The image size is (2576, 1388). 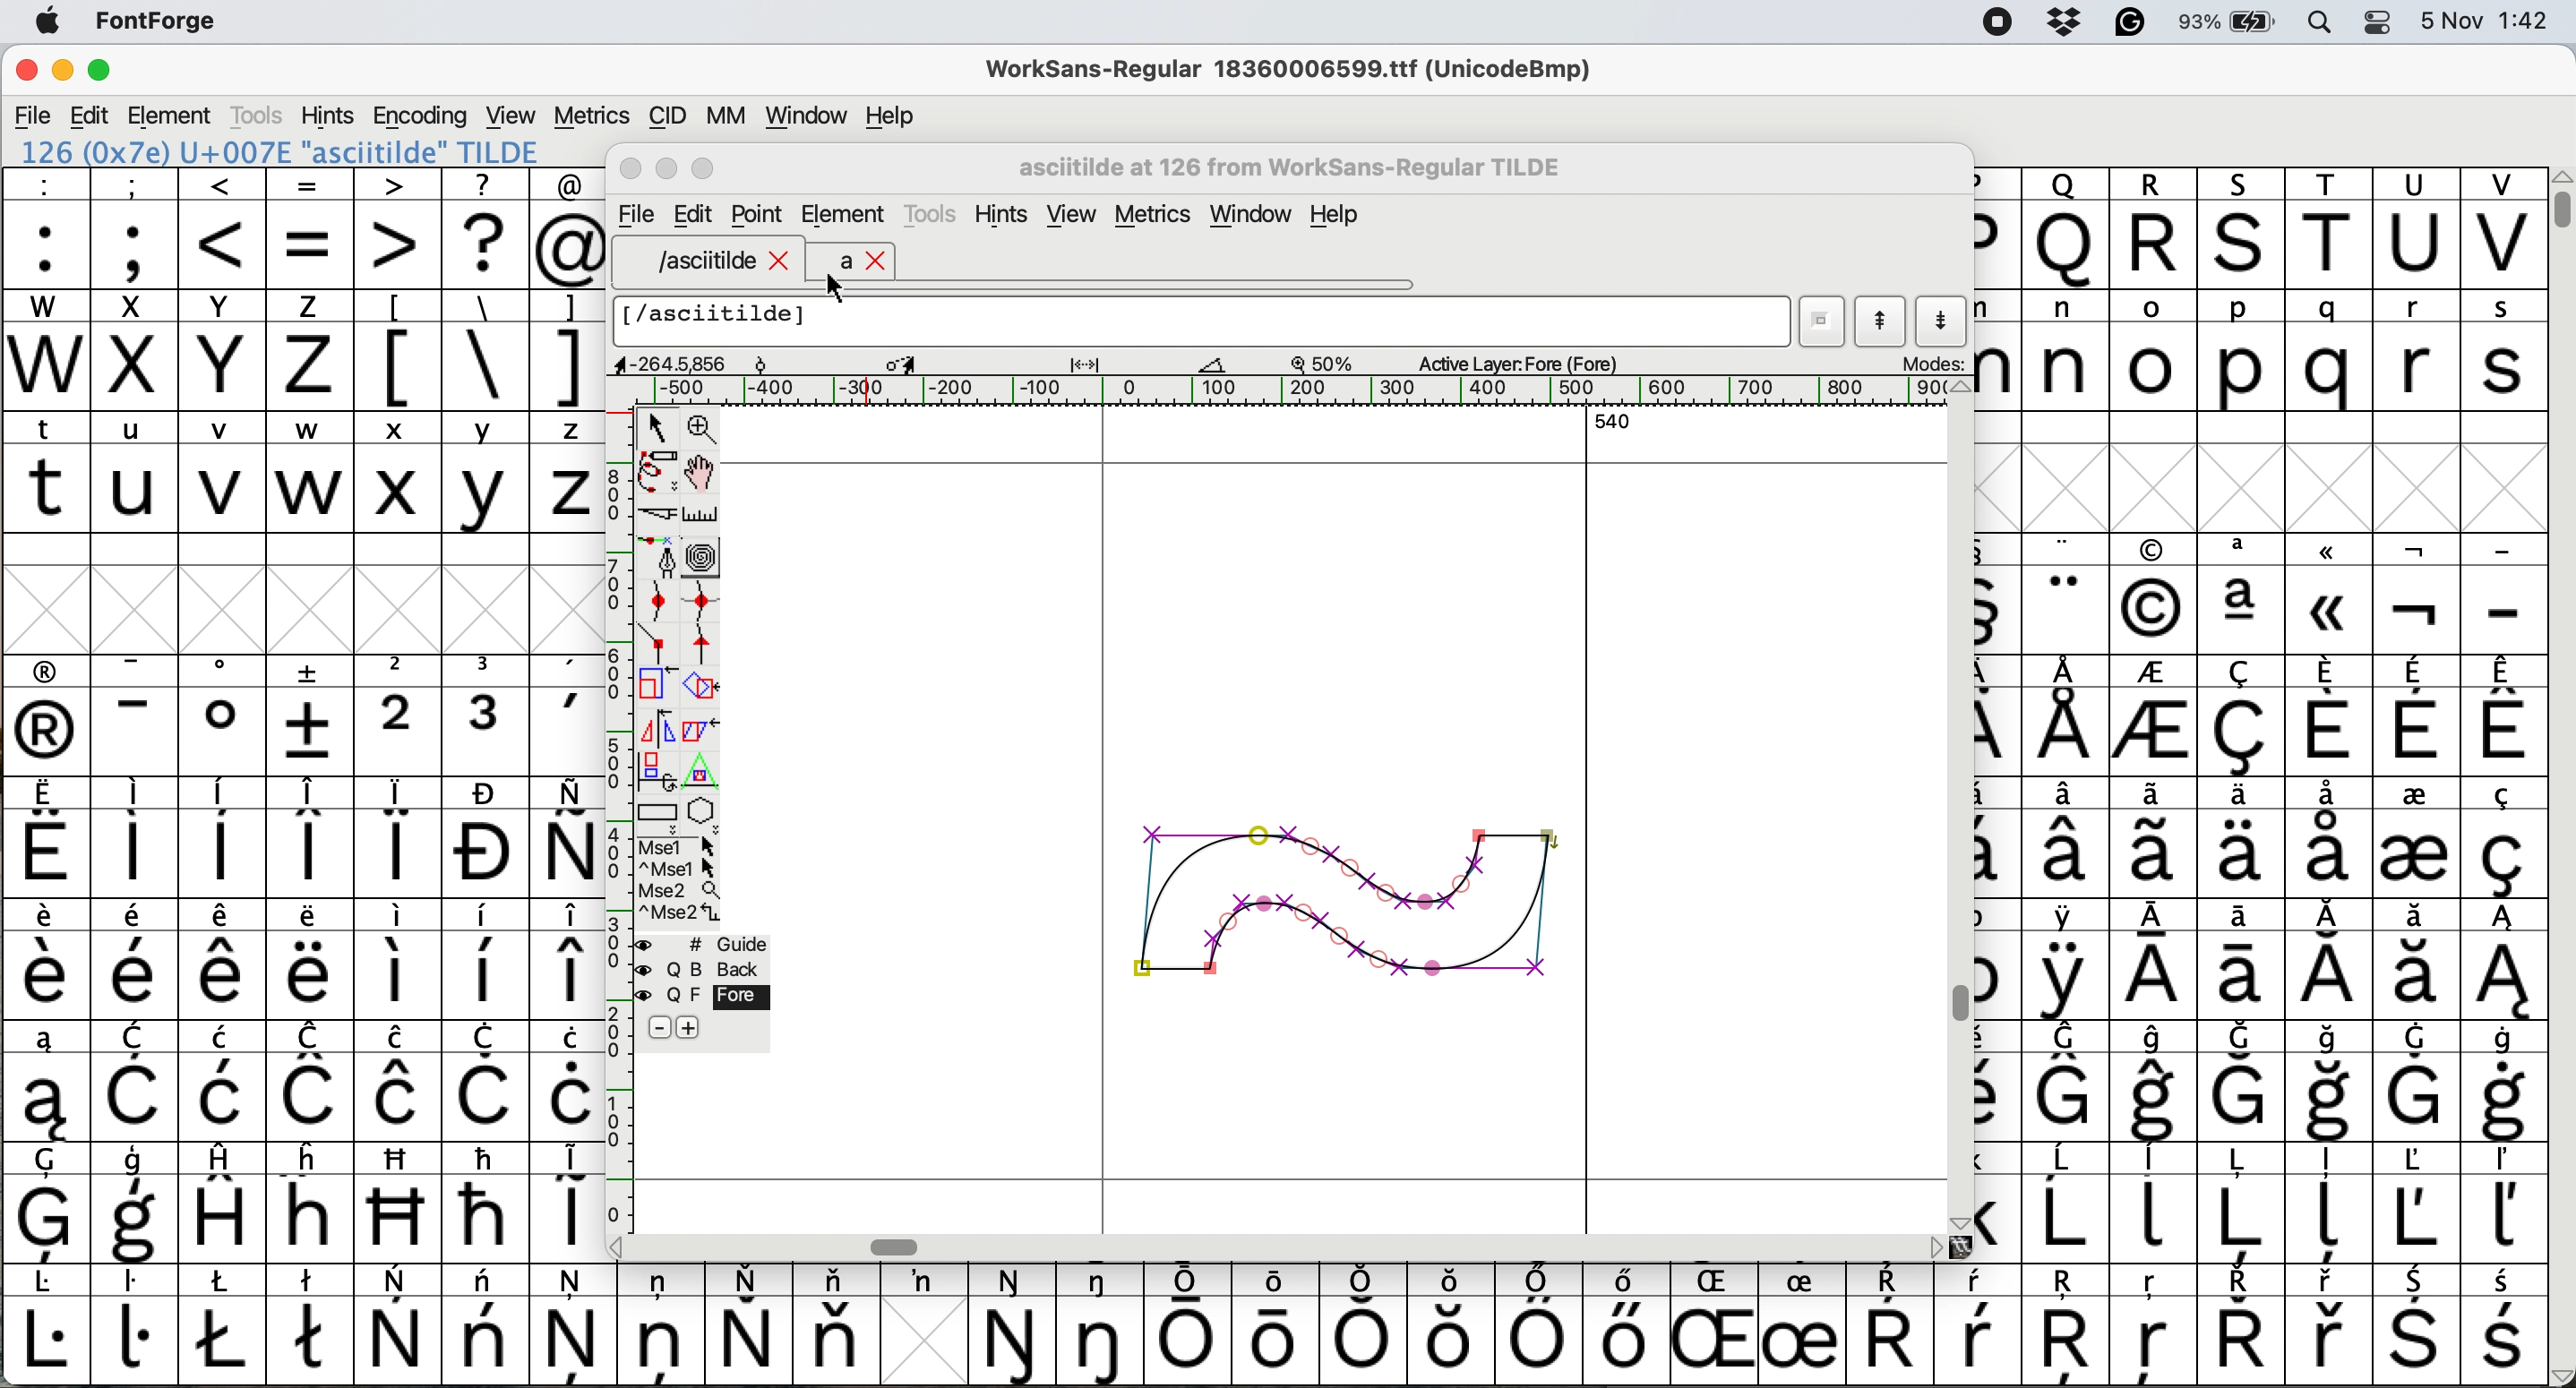 What do you see at coordinates (2559, 1374) in the screenshot?
I see `scroll button` at bounding box center [2559, 1374].